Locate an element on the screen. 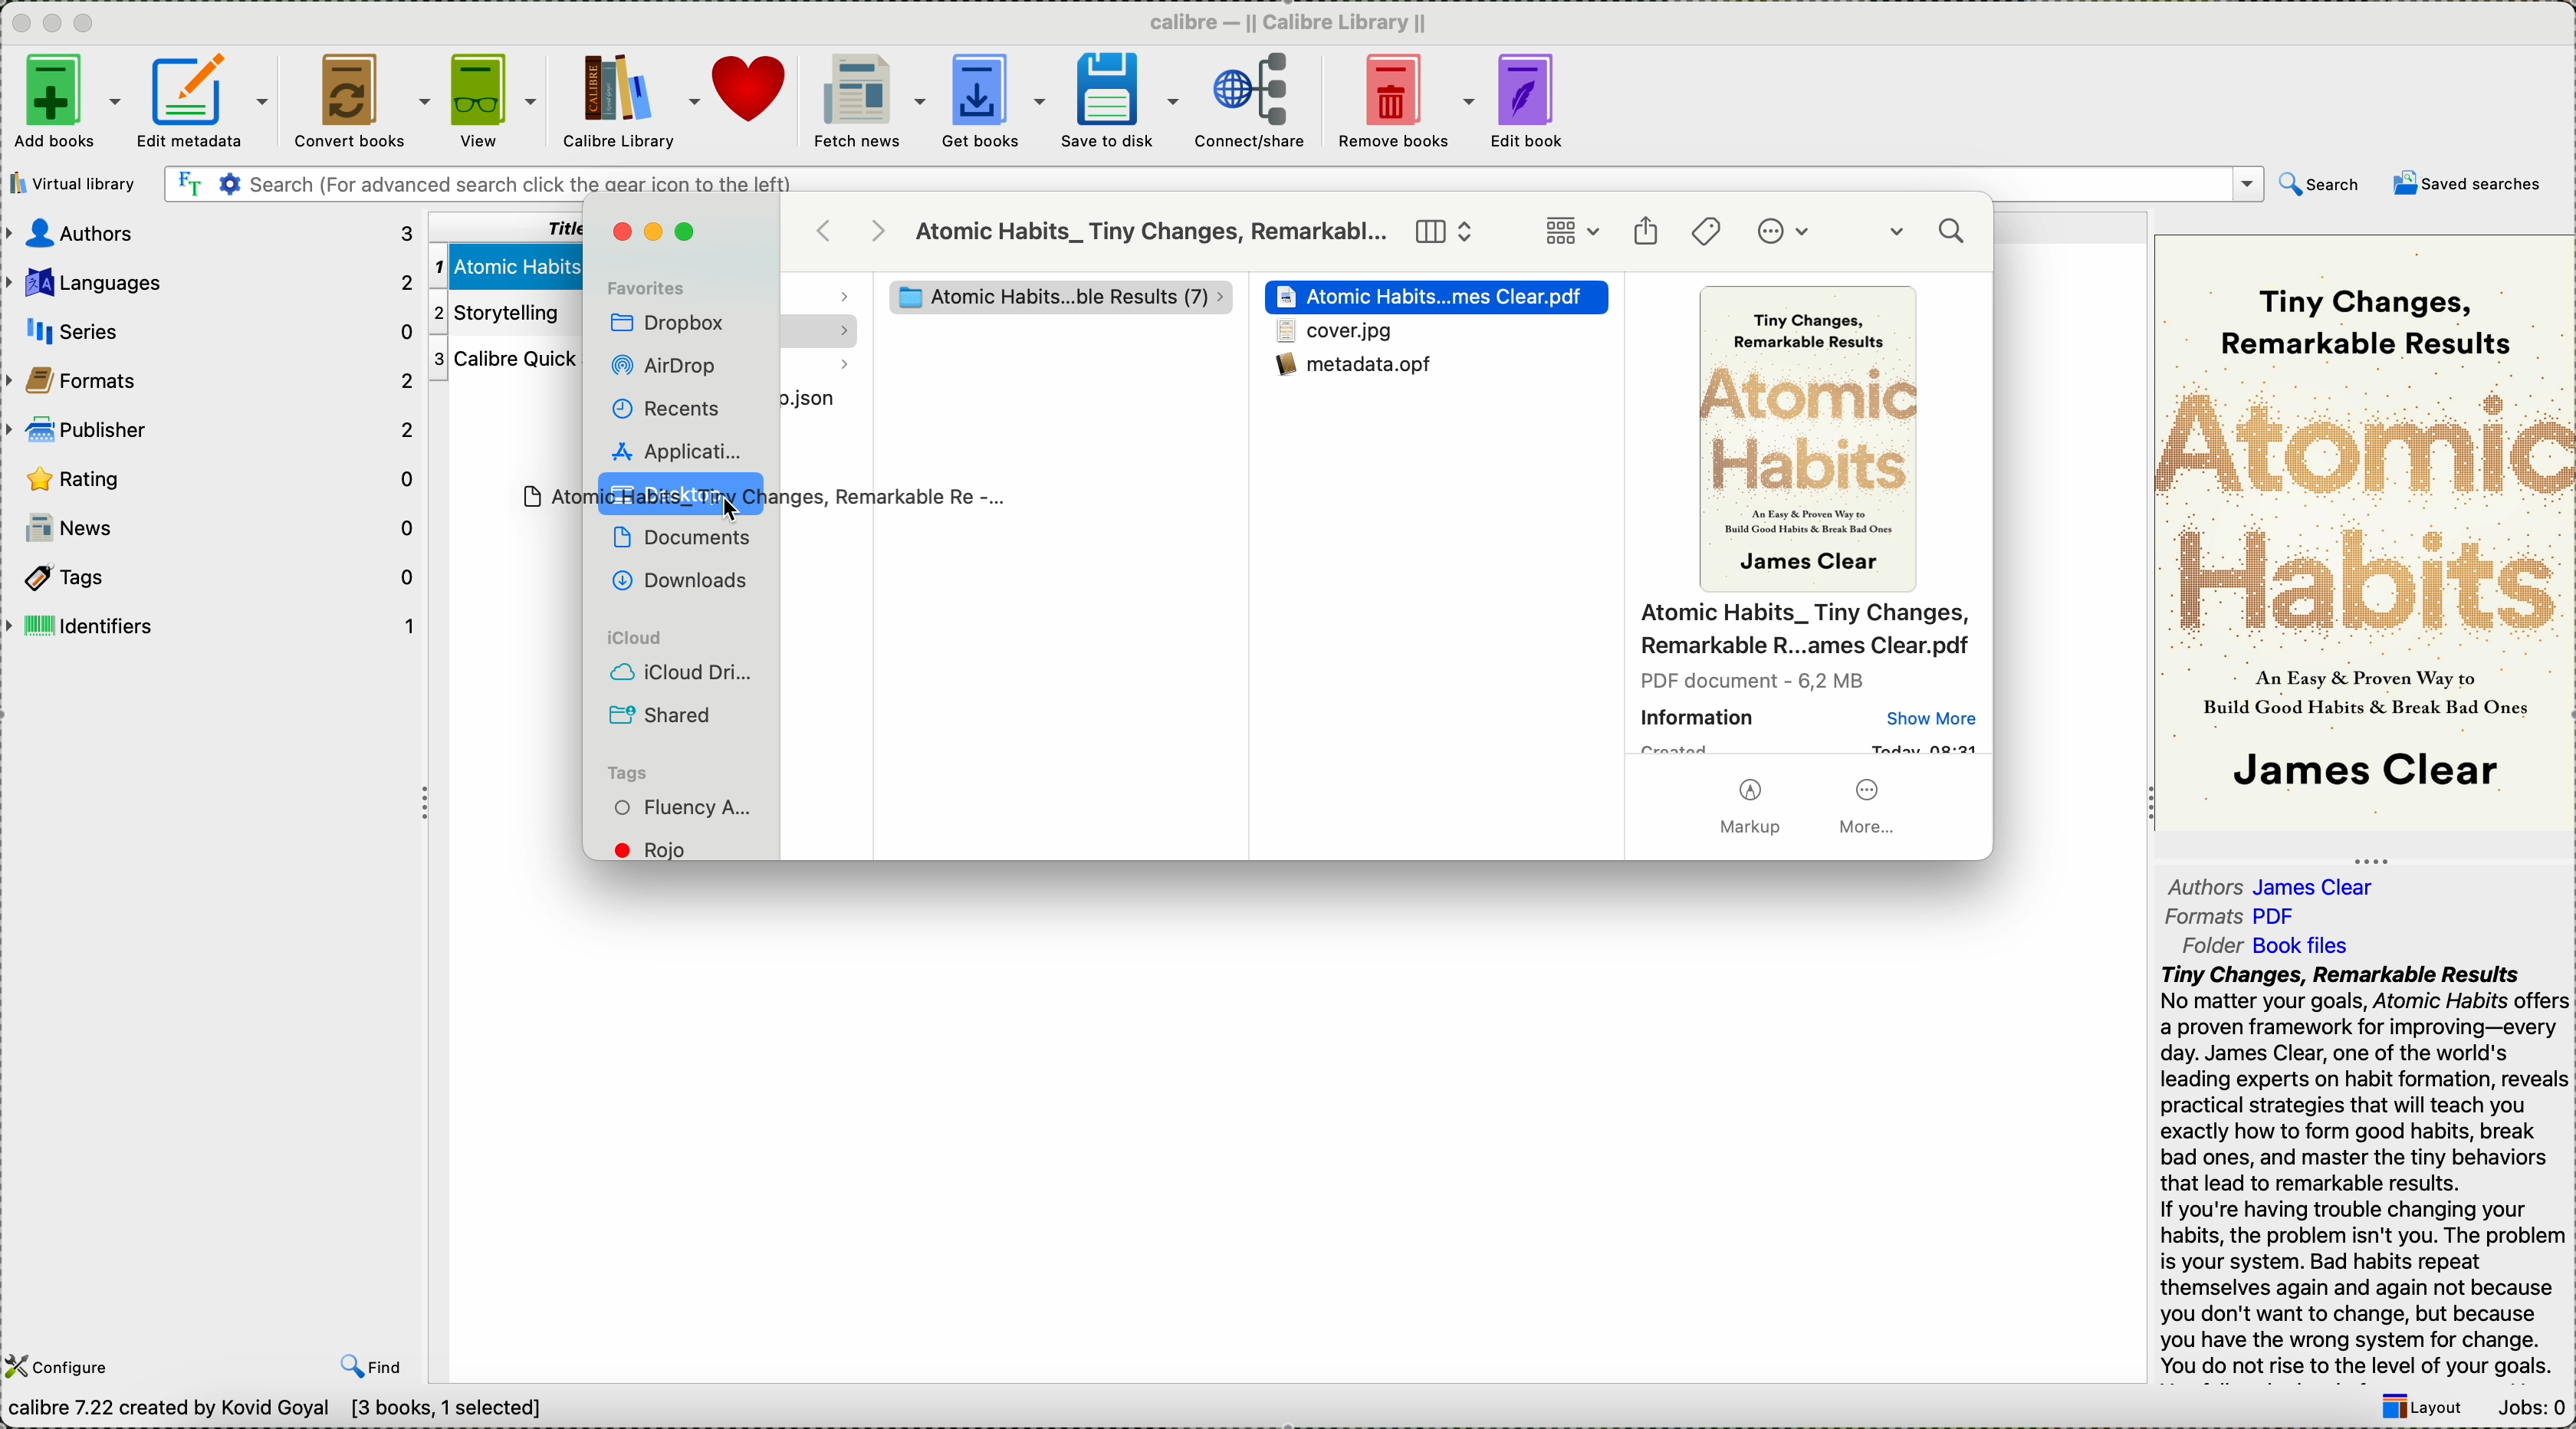 This screenshot has height=1429, width=2576. Calibre is located at coordinates (1297, 21).